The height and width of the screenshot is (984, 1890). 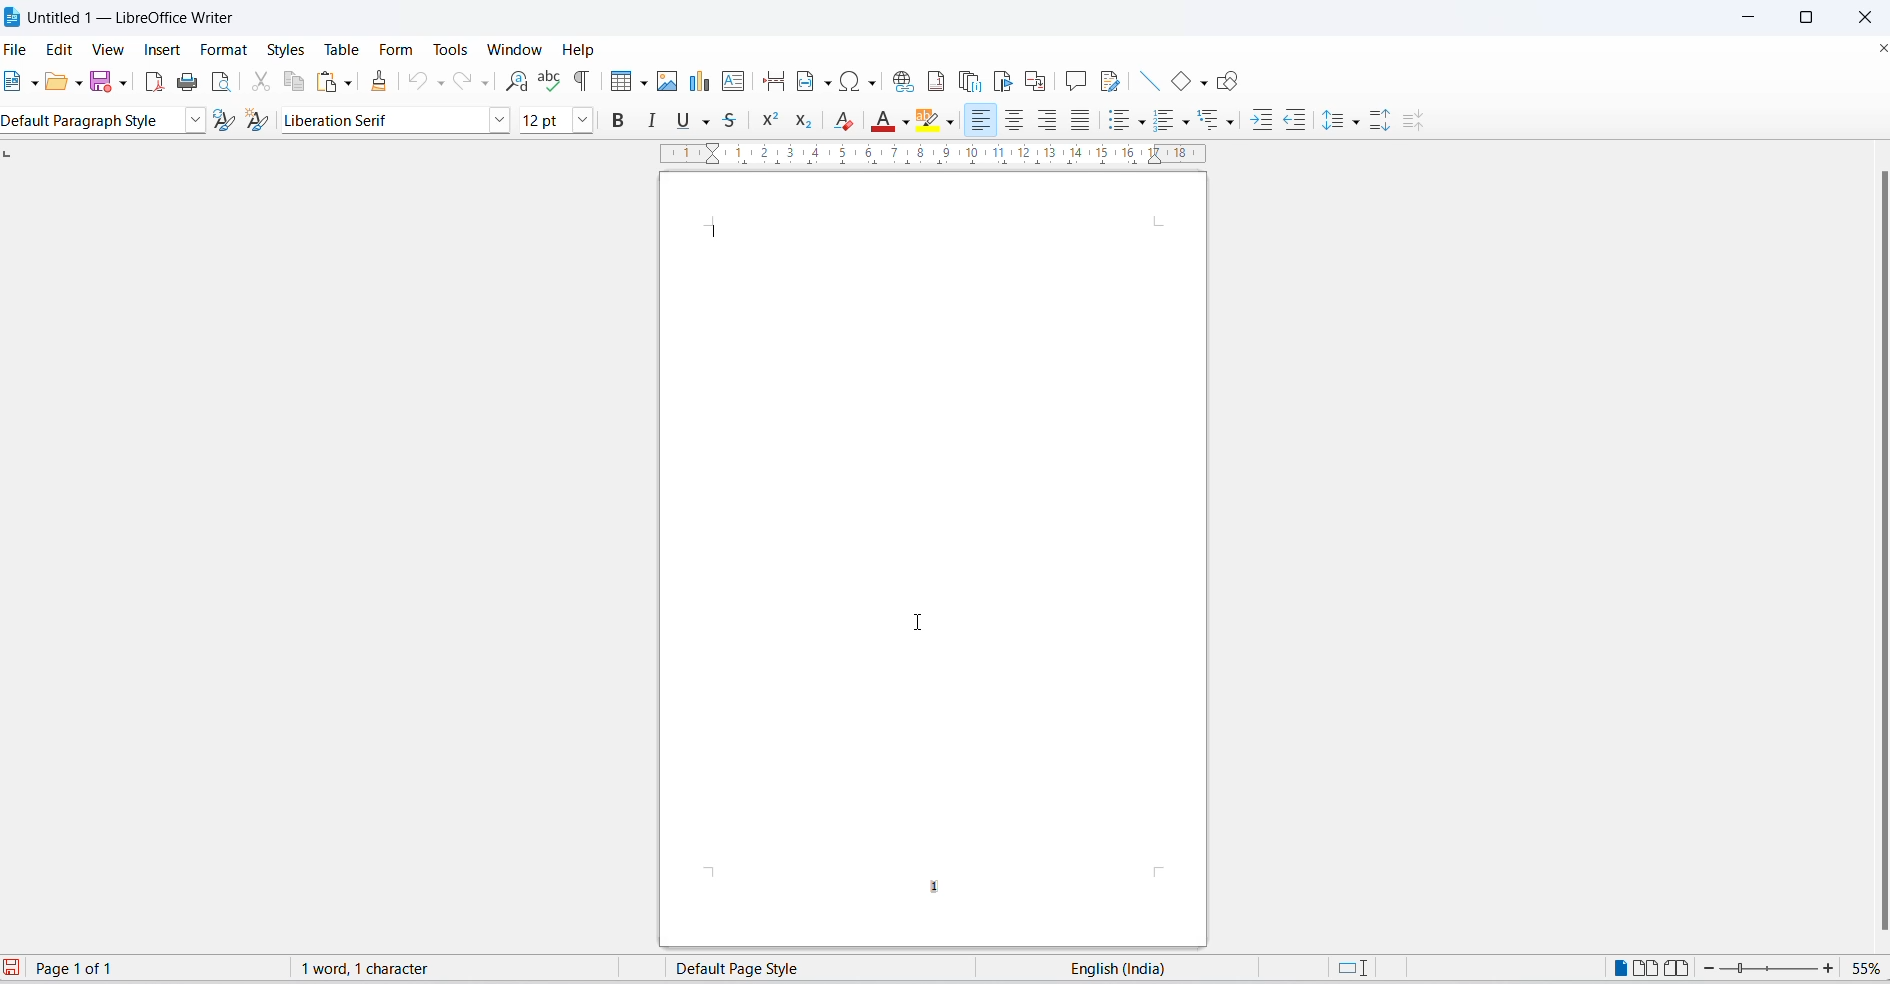 I want to click on tools, so click(x=450, y=49).